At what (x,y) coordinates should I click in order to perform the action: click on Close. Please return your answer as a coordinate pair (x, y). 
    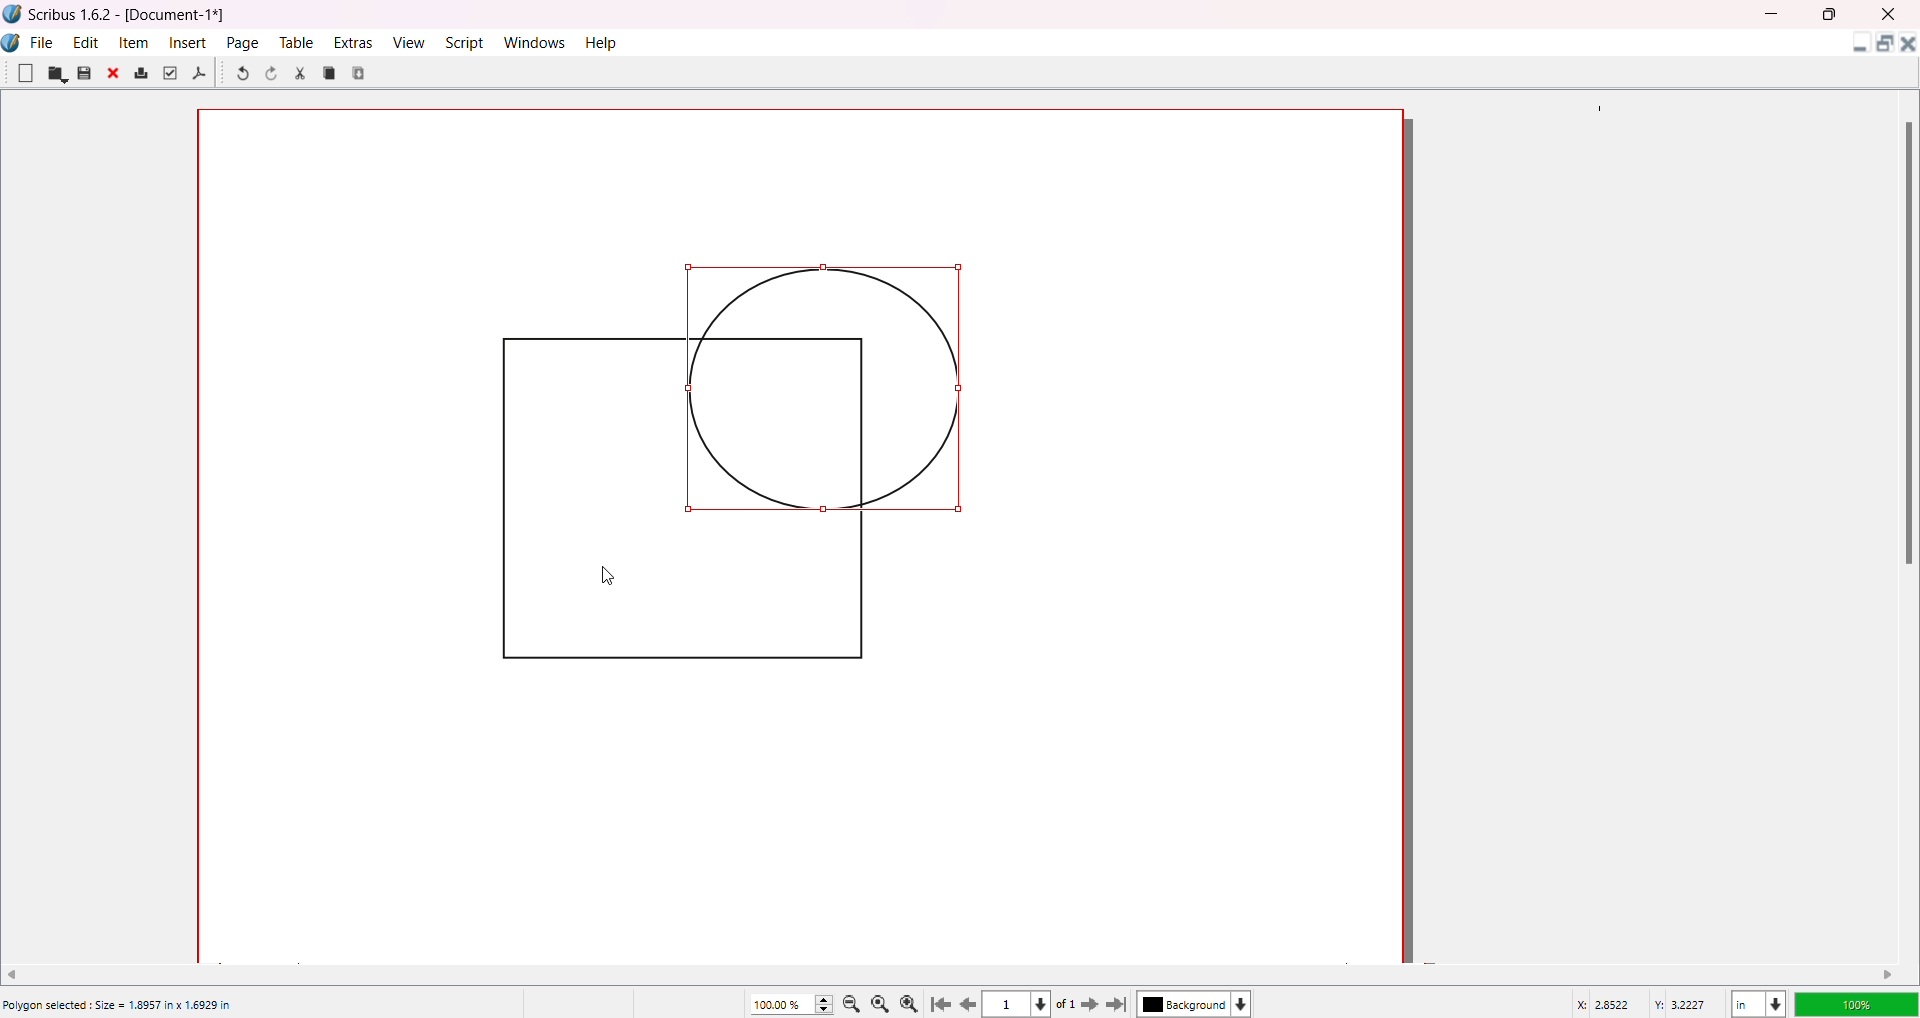
    Looking at the image, I should click on (115, 75).